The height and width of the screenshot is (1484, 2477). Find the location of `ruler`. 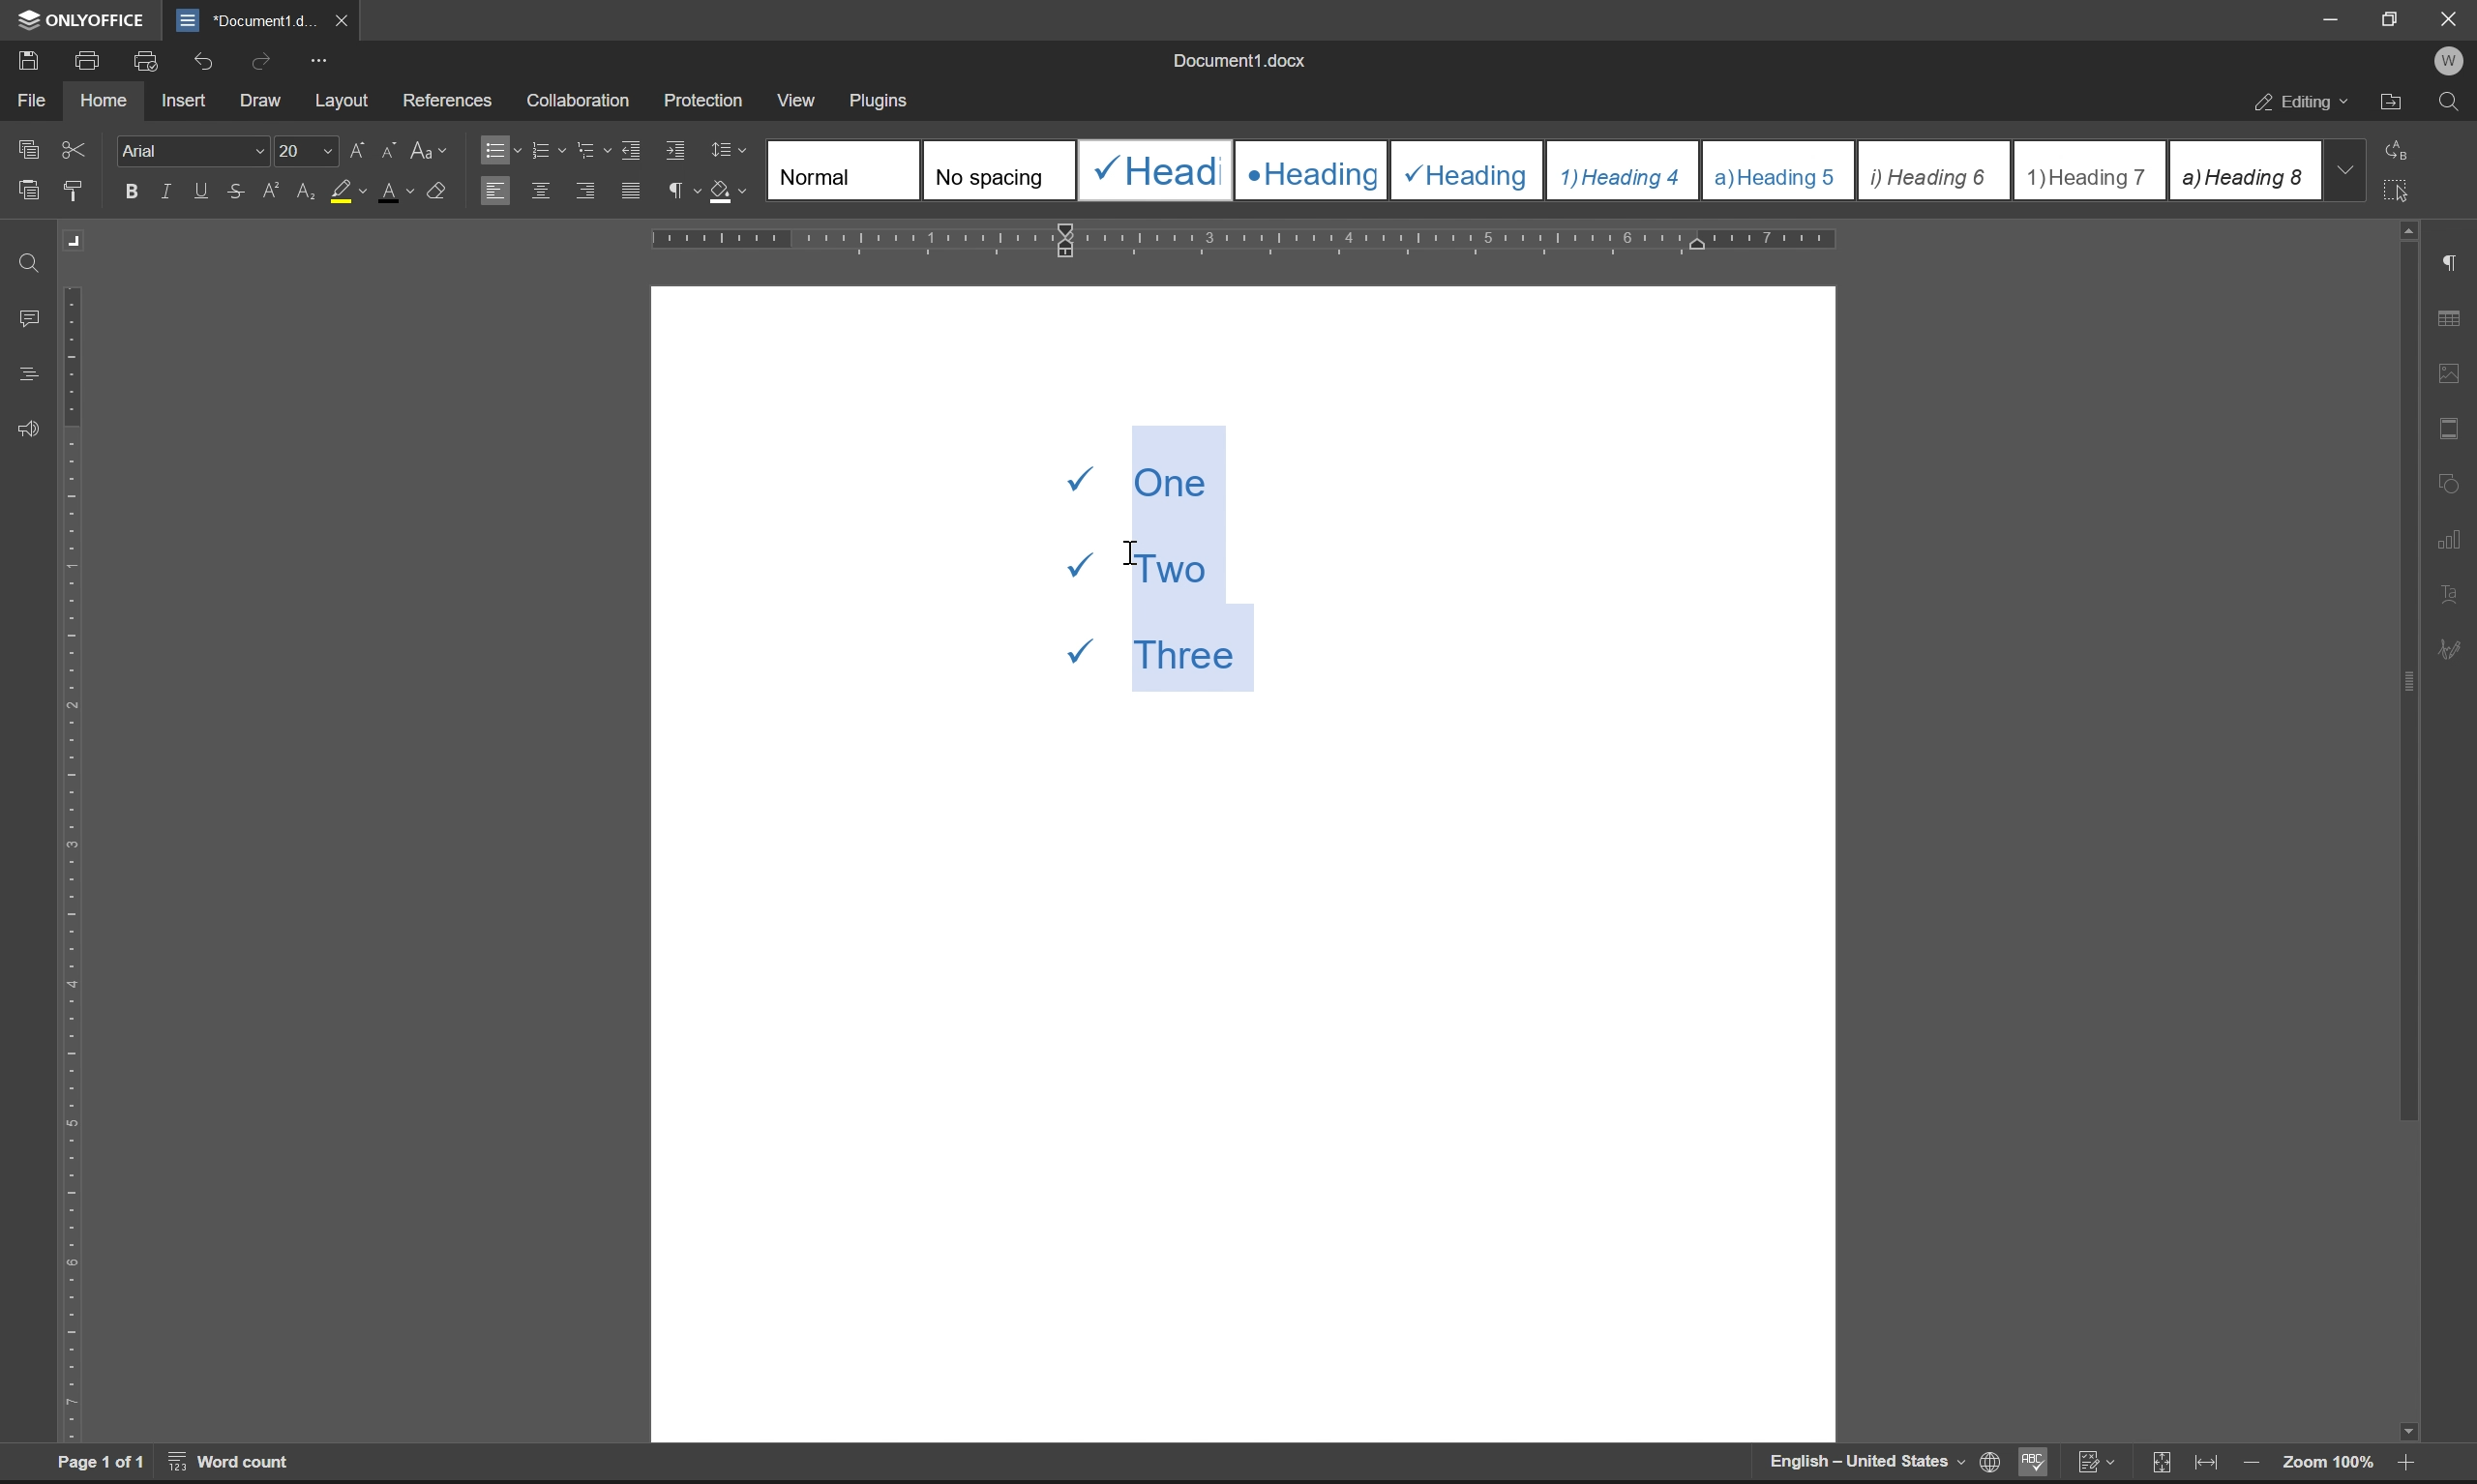

ruler is located at coordinates (1245, 241).